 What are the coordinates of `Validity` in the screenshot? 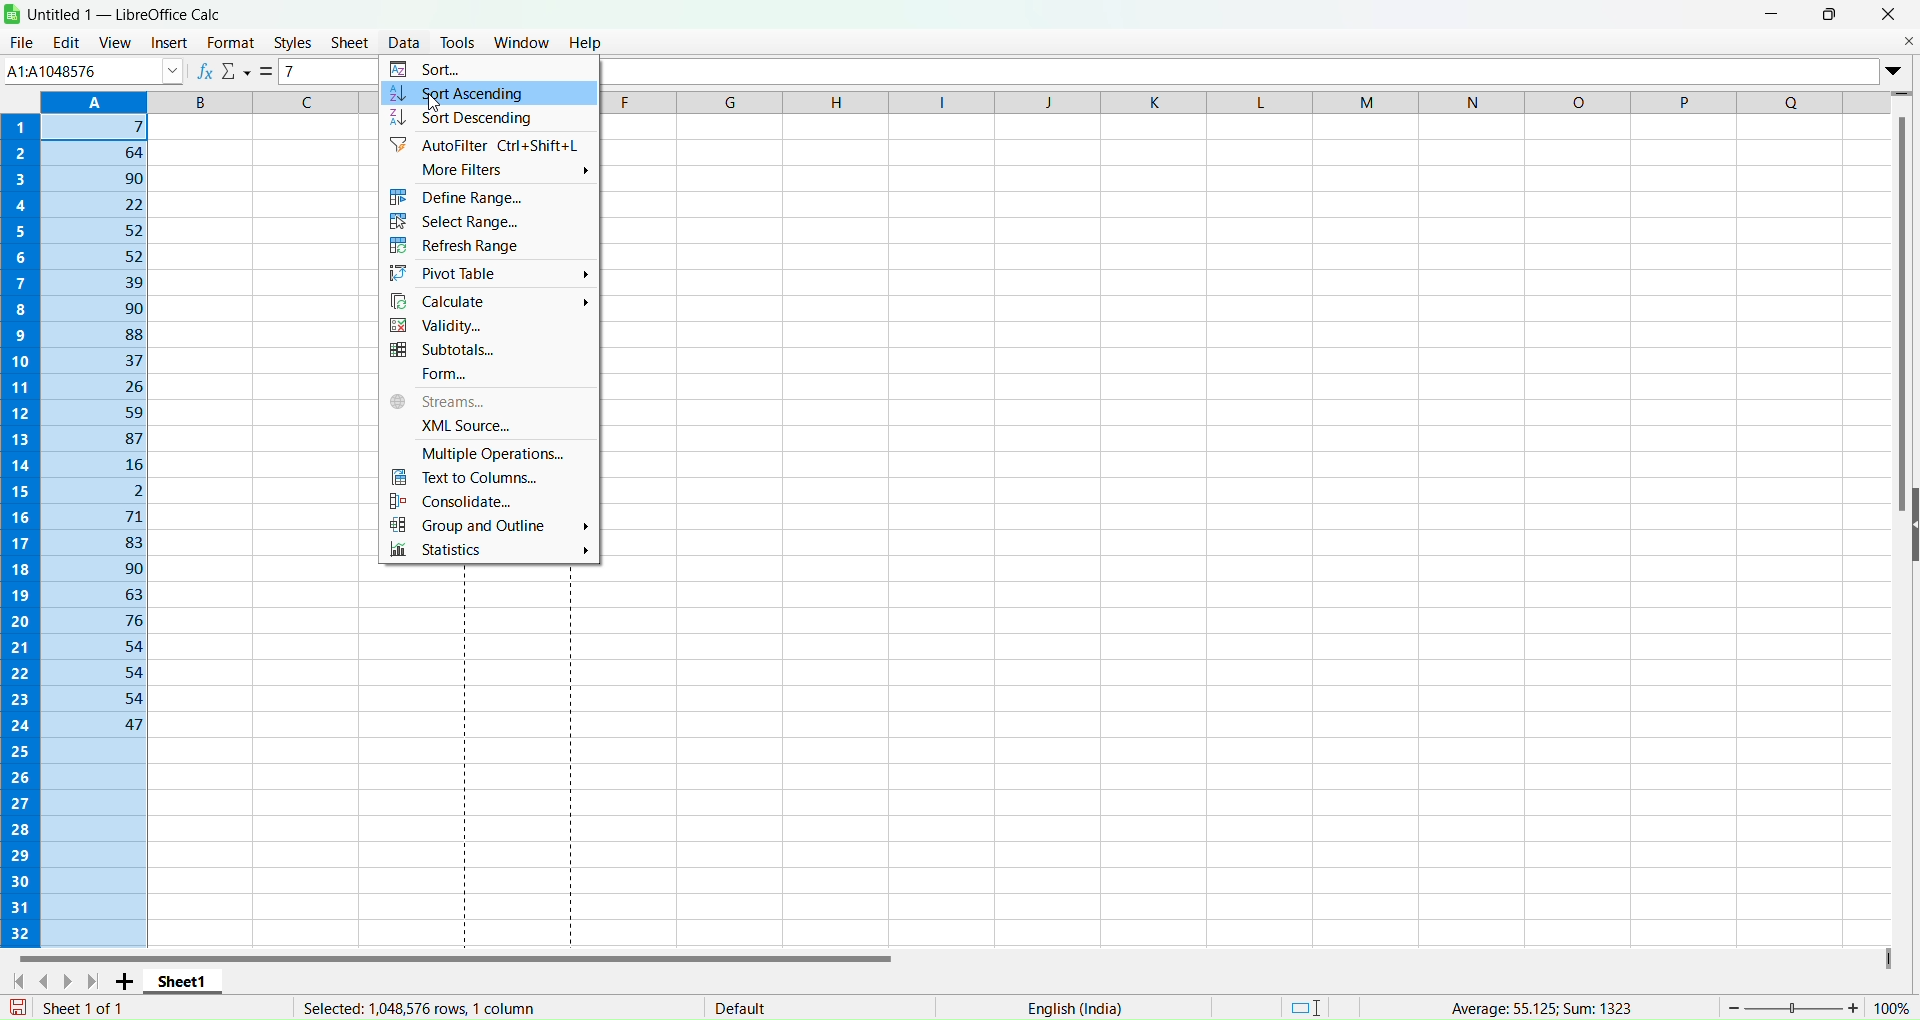 It's located at (490, 326).